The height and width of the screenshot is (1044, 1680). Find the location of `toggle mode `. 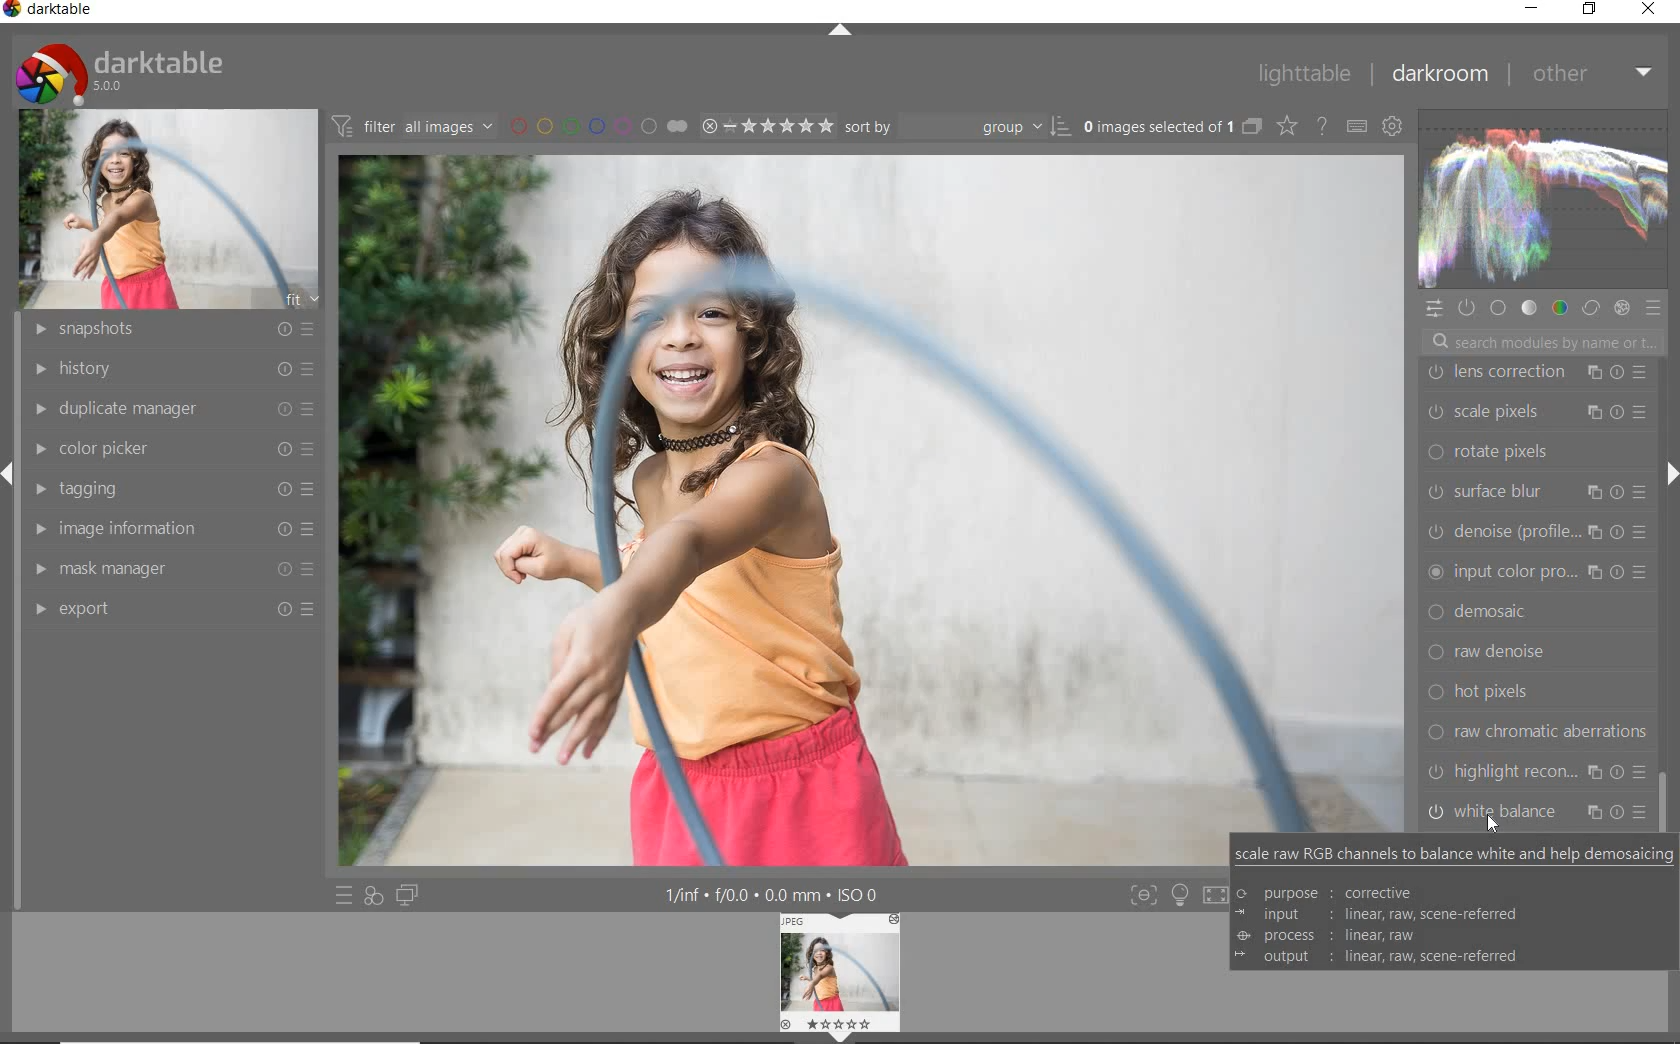

toggle mode  is located at coordinates (1539, 812).